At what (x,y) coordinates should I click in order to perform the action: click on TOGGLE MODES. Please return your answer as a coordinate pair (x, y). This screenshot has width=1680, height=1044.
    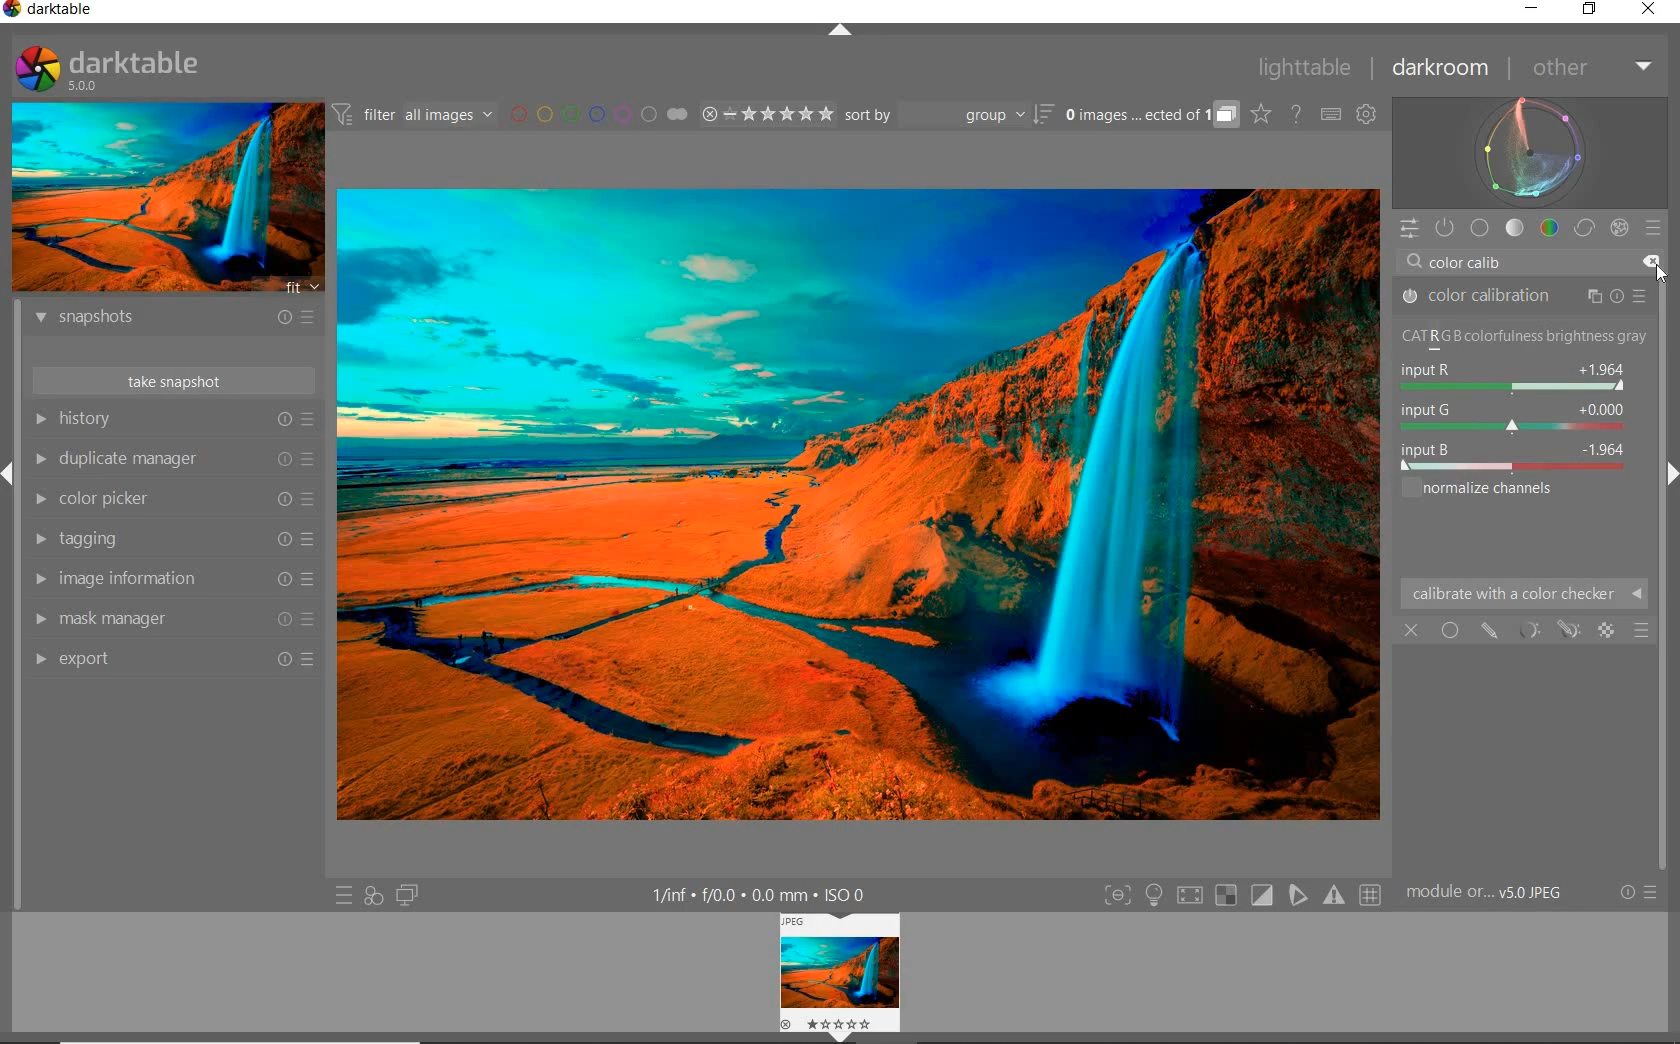
    Looking at the image, I should click on (1241, 896).